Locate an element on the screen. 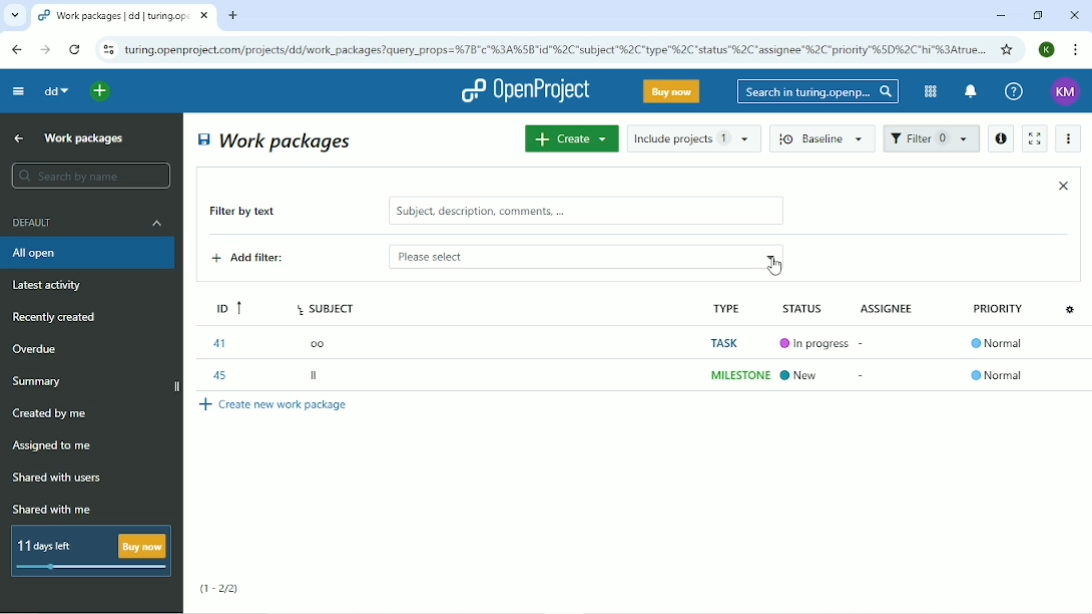 This screenshot has height=614, width=1092. Configure view is located at coordinates (1072, 308).